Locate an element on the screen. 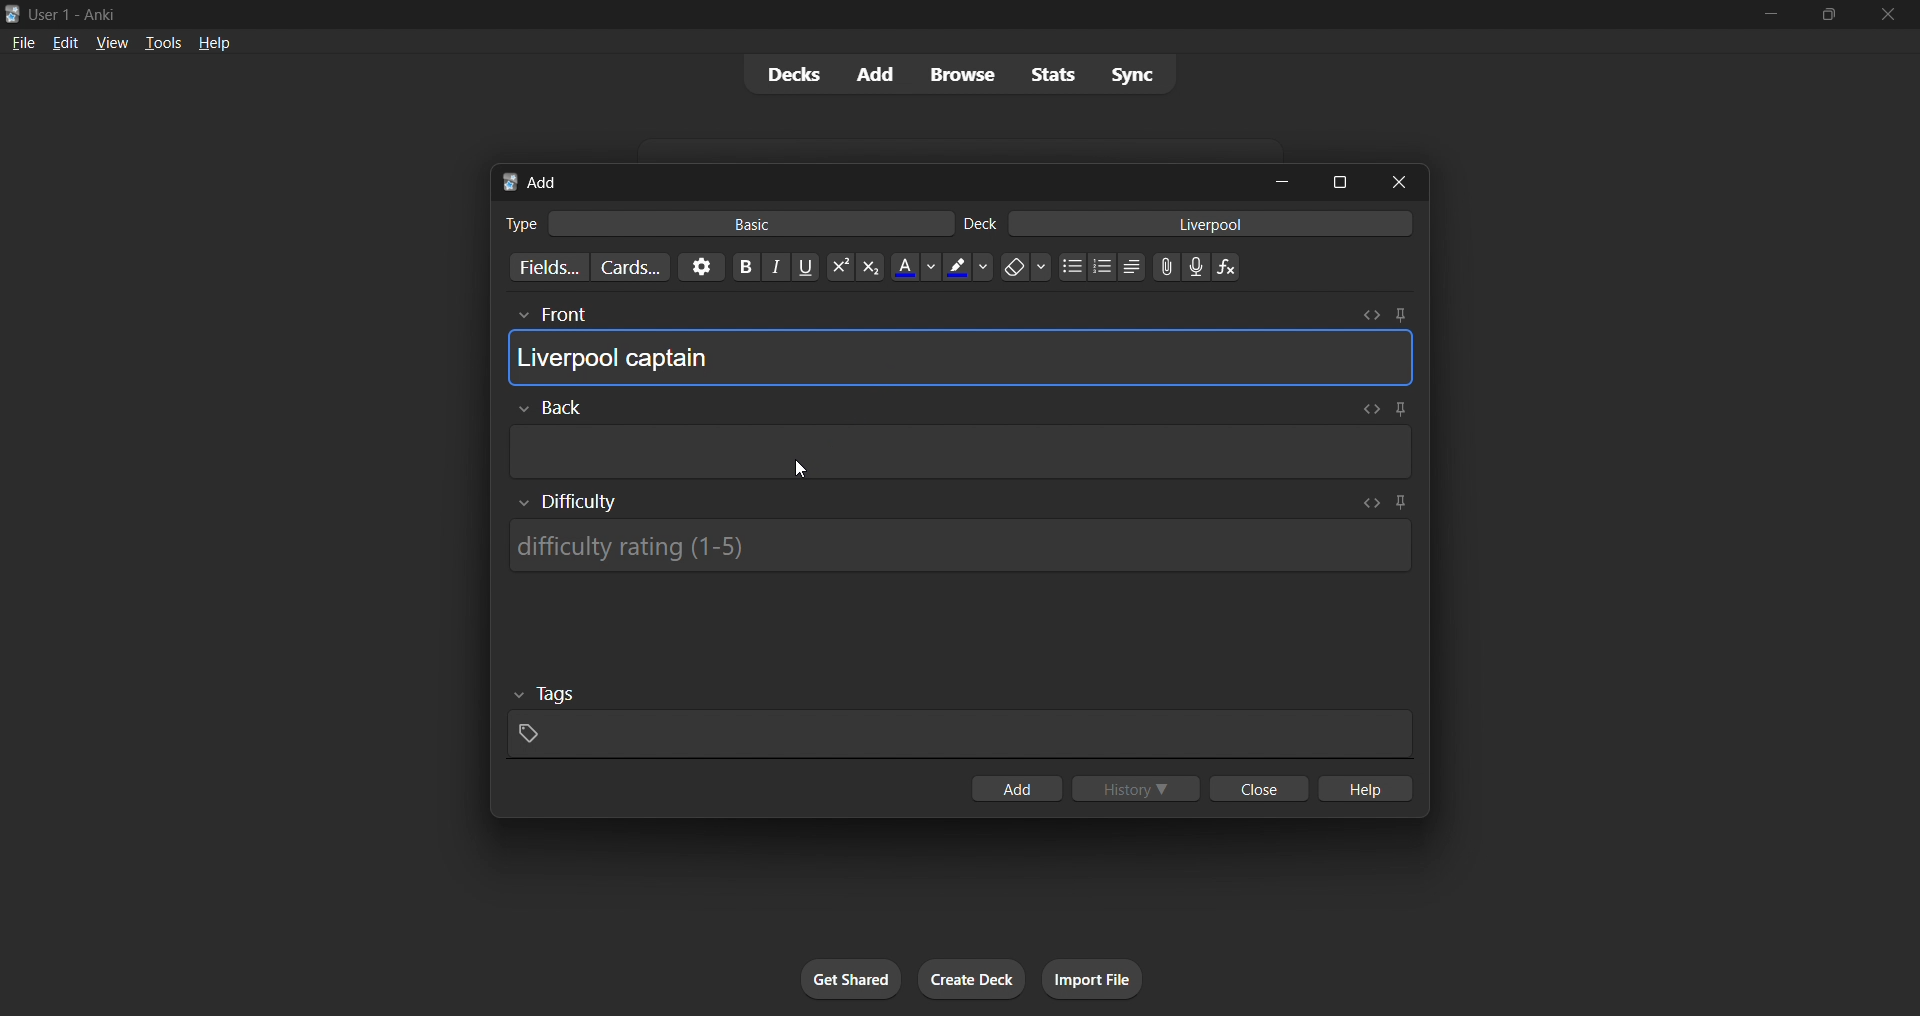 The image size is (1920, 1016). Anki logo is located at coordinates (510, 182).